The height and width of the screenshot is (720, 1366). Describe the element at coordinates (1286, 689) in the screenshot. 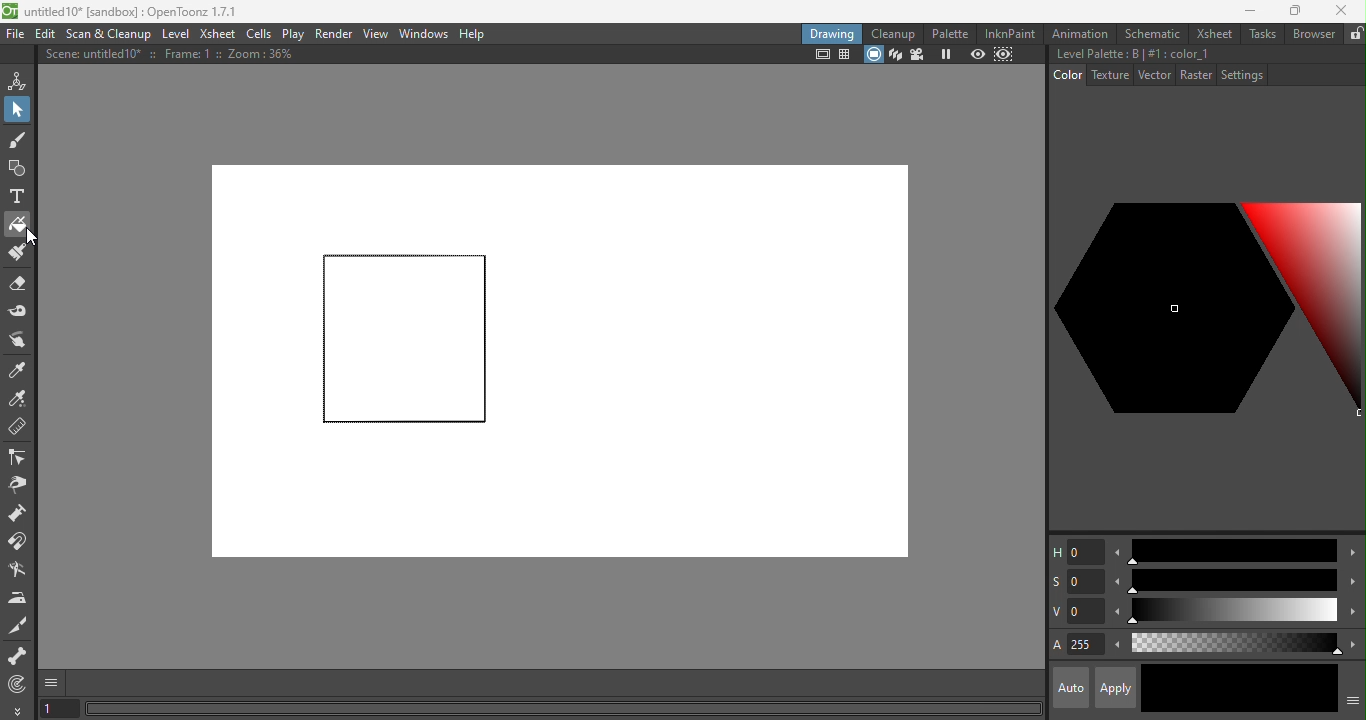

I see `Return to previous style` at that location.